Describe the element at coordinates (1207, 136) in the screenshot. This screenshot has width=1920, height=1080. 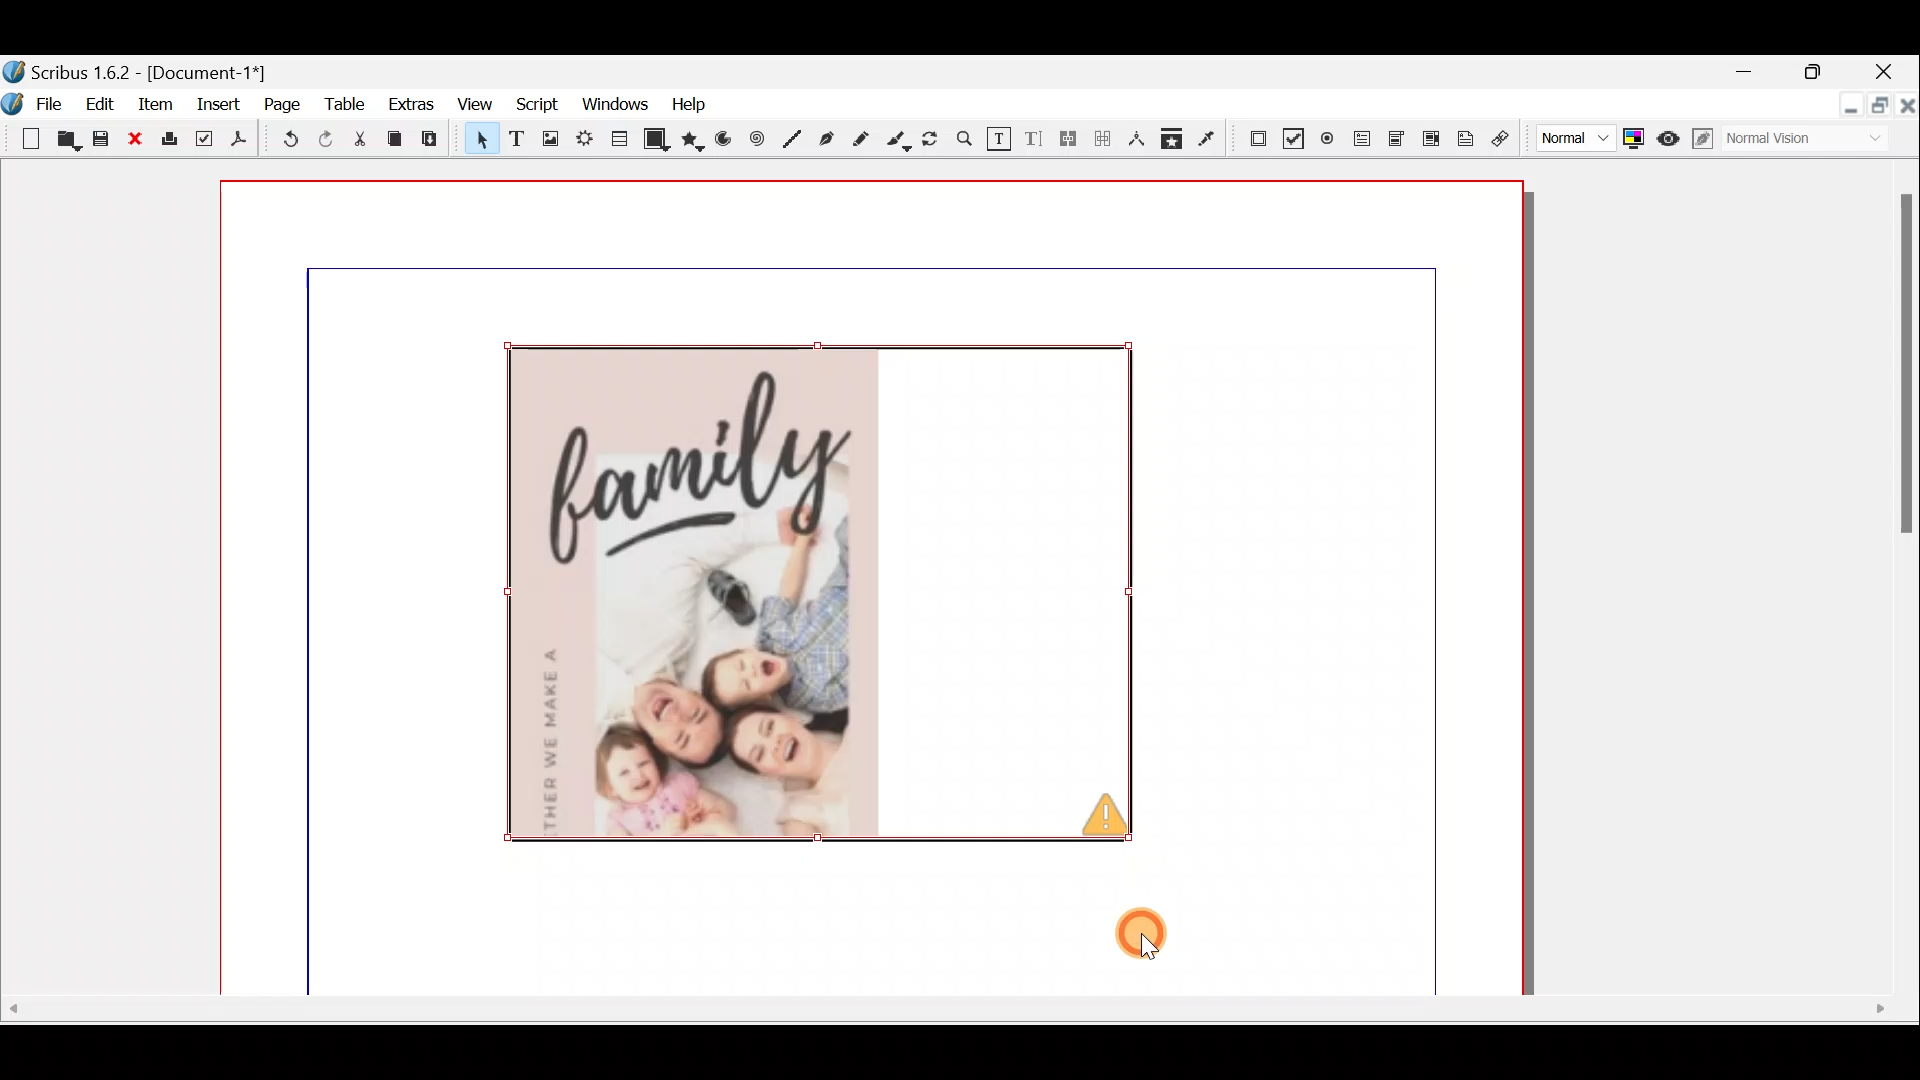
I see `Eye dropper` at that location.